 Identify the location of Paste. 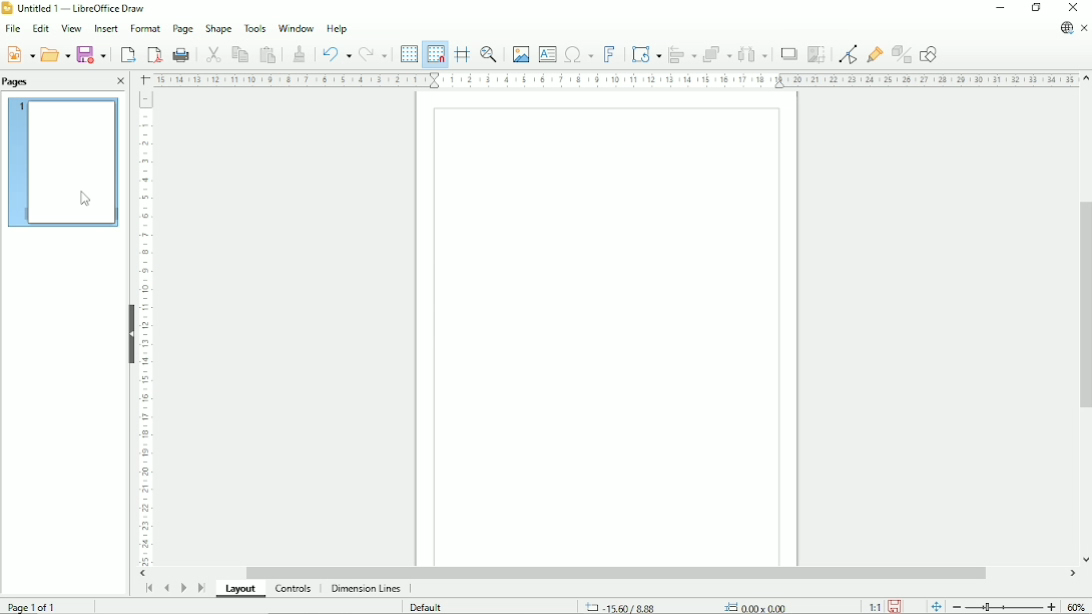
(268, 54).